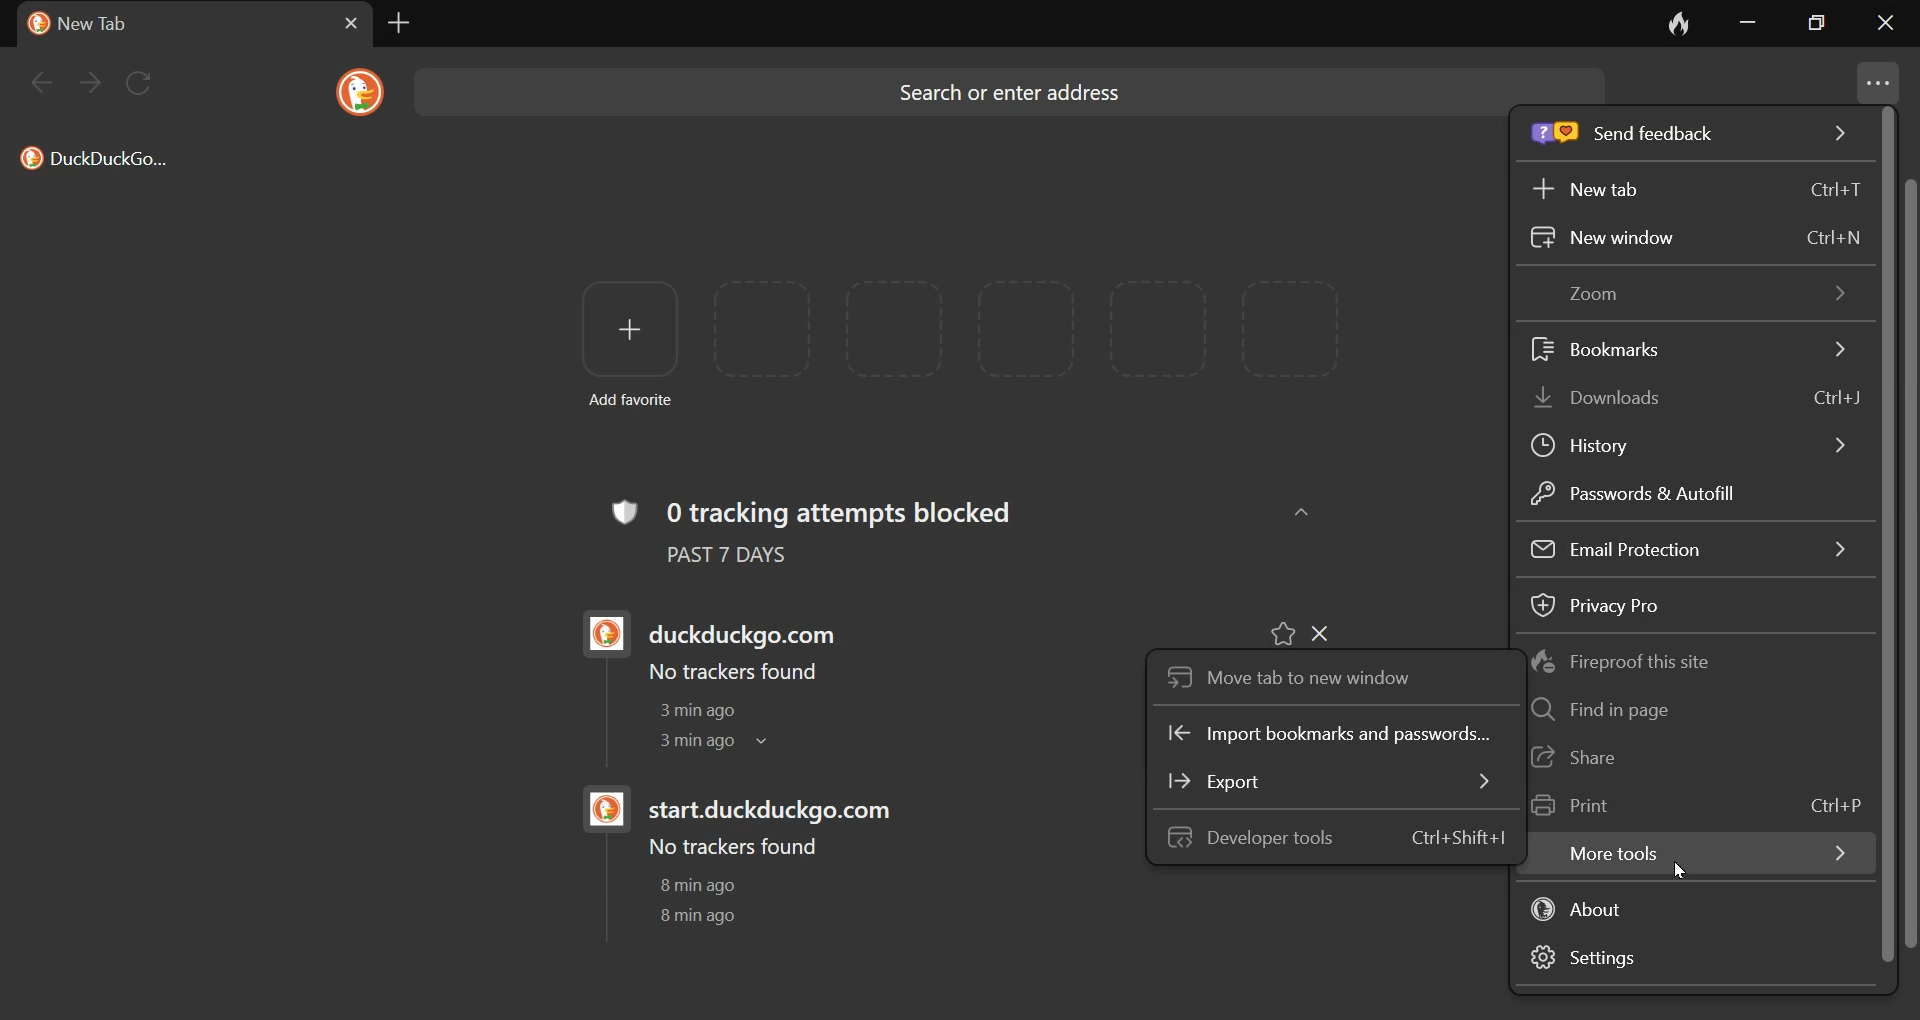  I want to click on Add favorite, so click(637, 402).